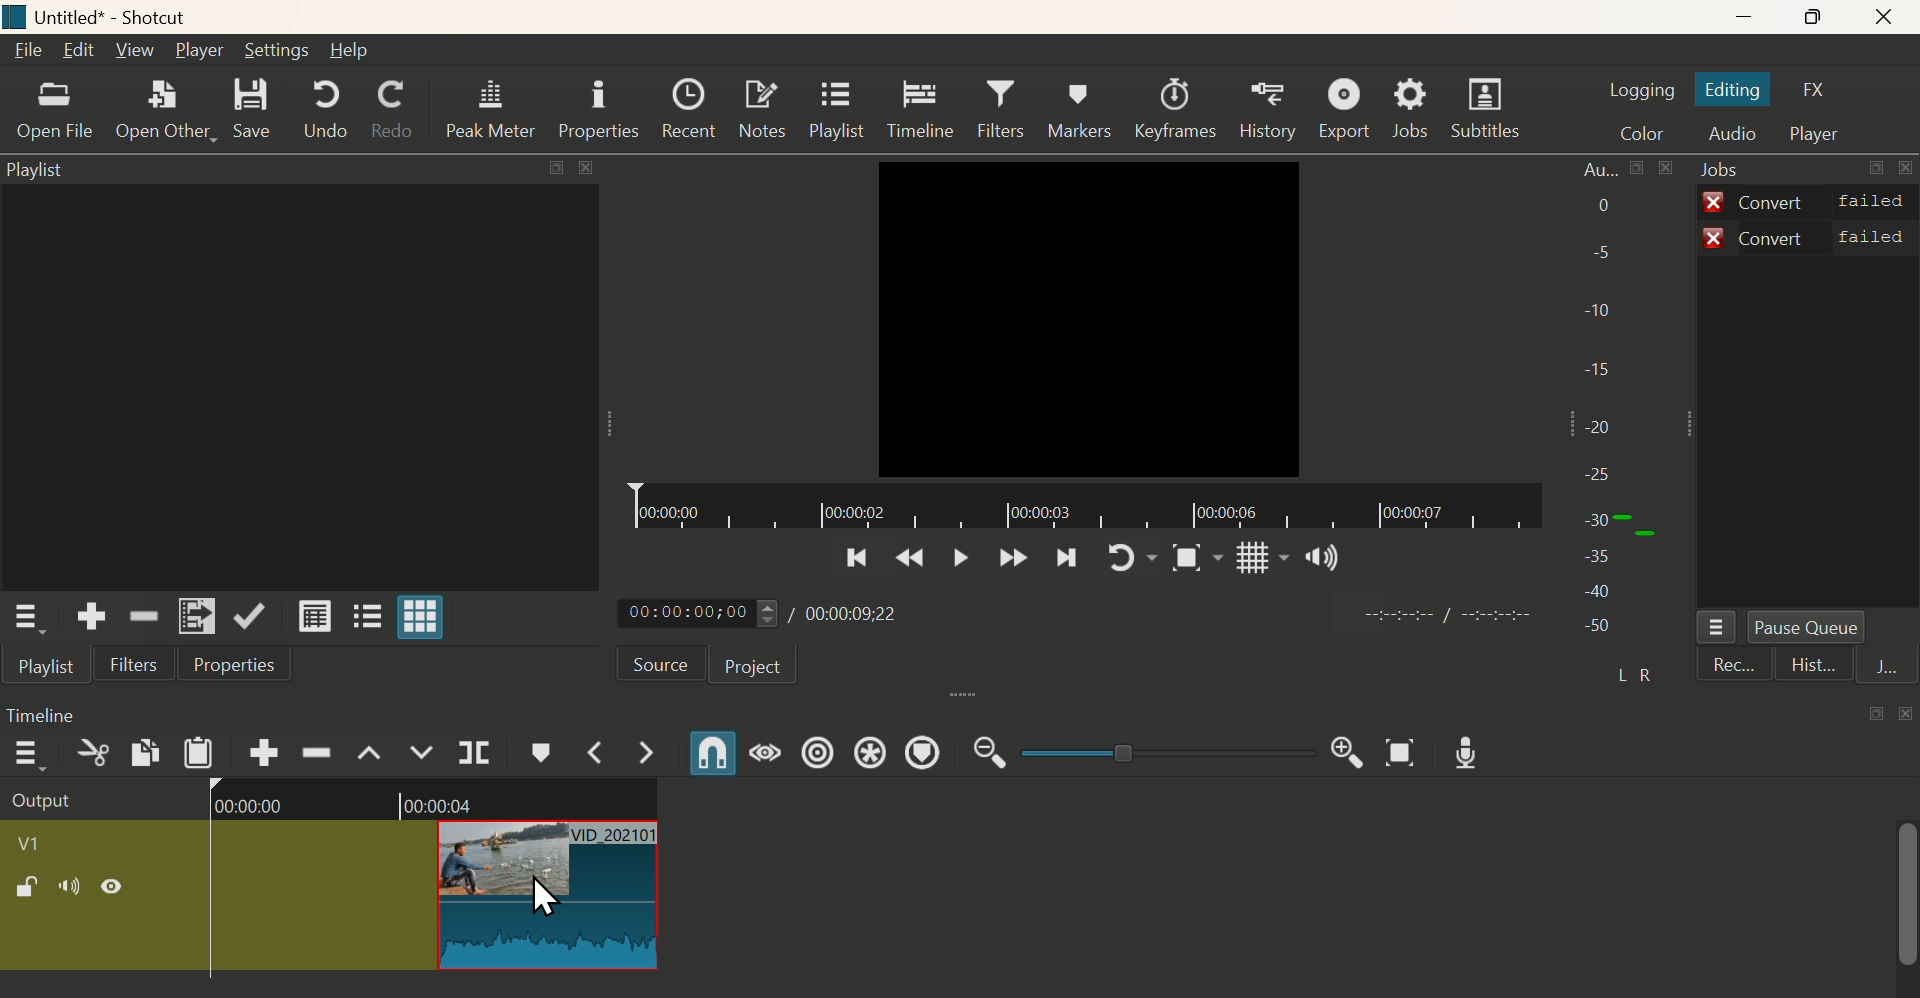  I want to click on Split at Playhead, so click(472, 755).